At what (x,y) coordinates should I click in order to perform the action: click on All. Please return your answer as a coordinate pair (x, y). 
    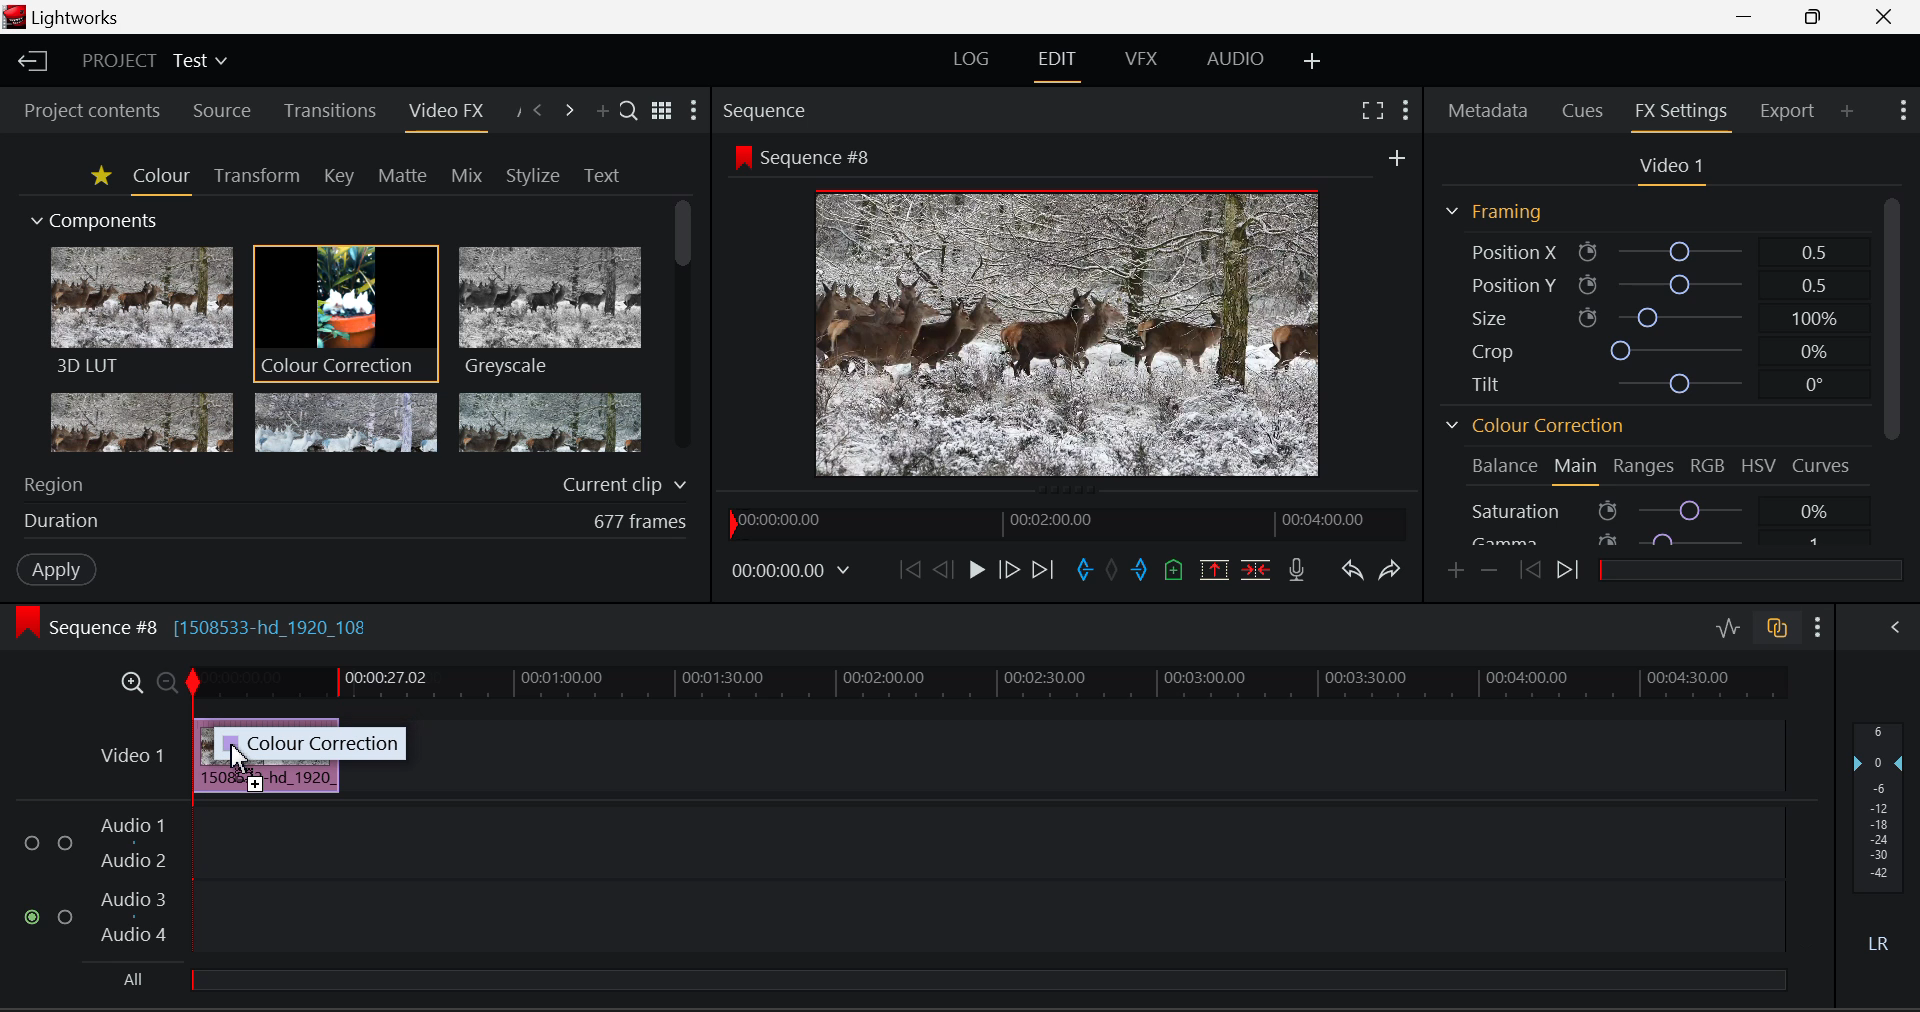
    Looking at the image, I should click on (945, 985).